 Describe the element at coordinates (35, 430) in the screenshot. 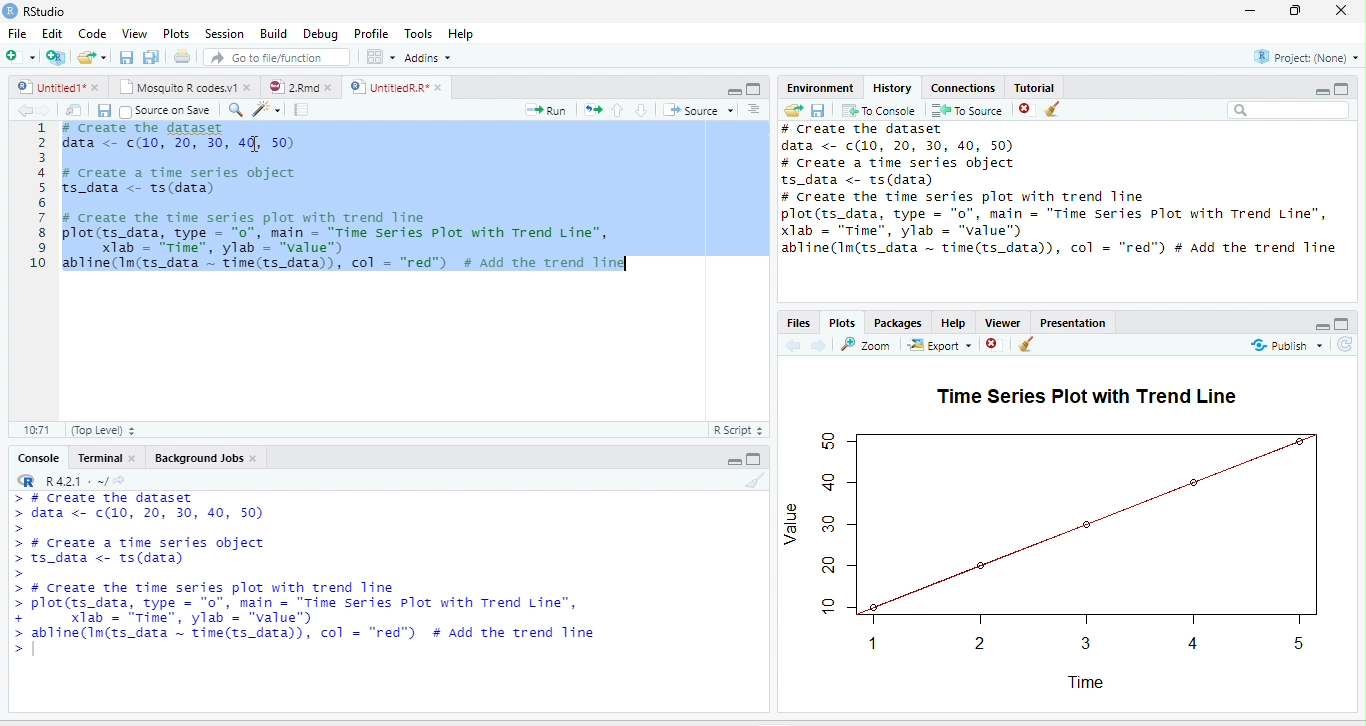

I see `1:1` at that location.